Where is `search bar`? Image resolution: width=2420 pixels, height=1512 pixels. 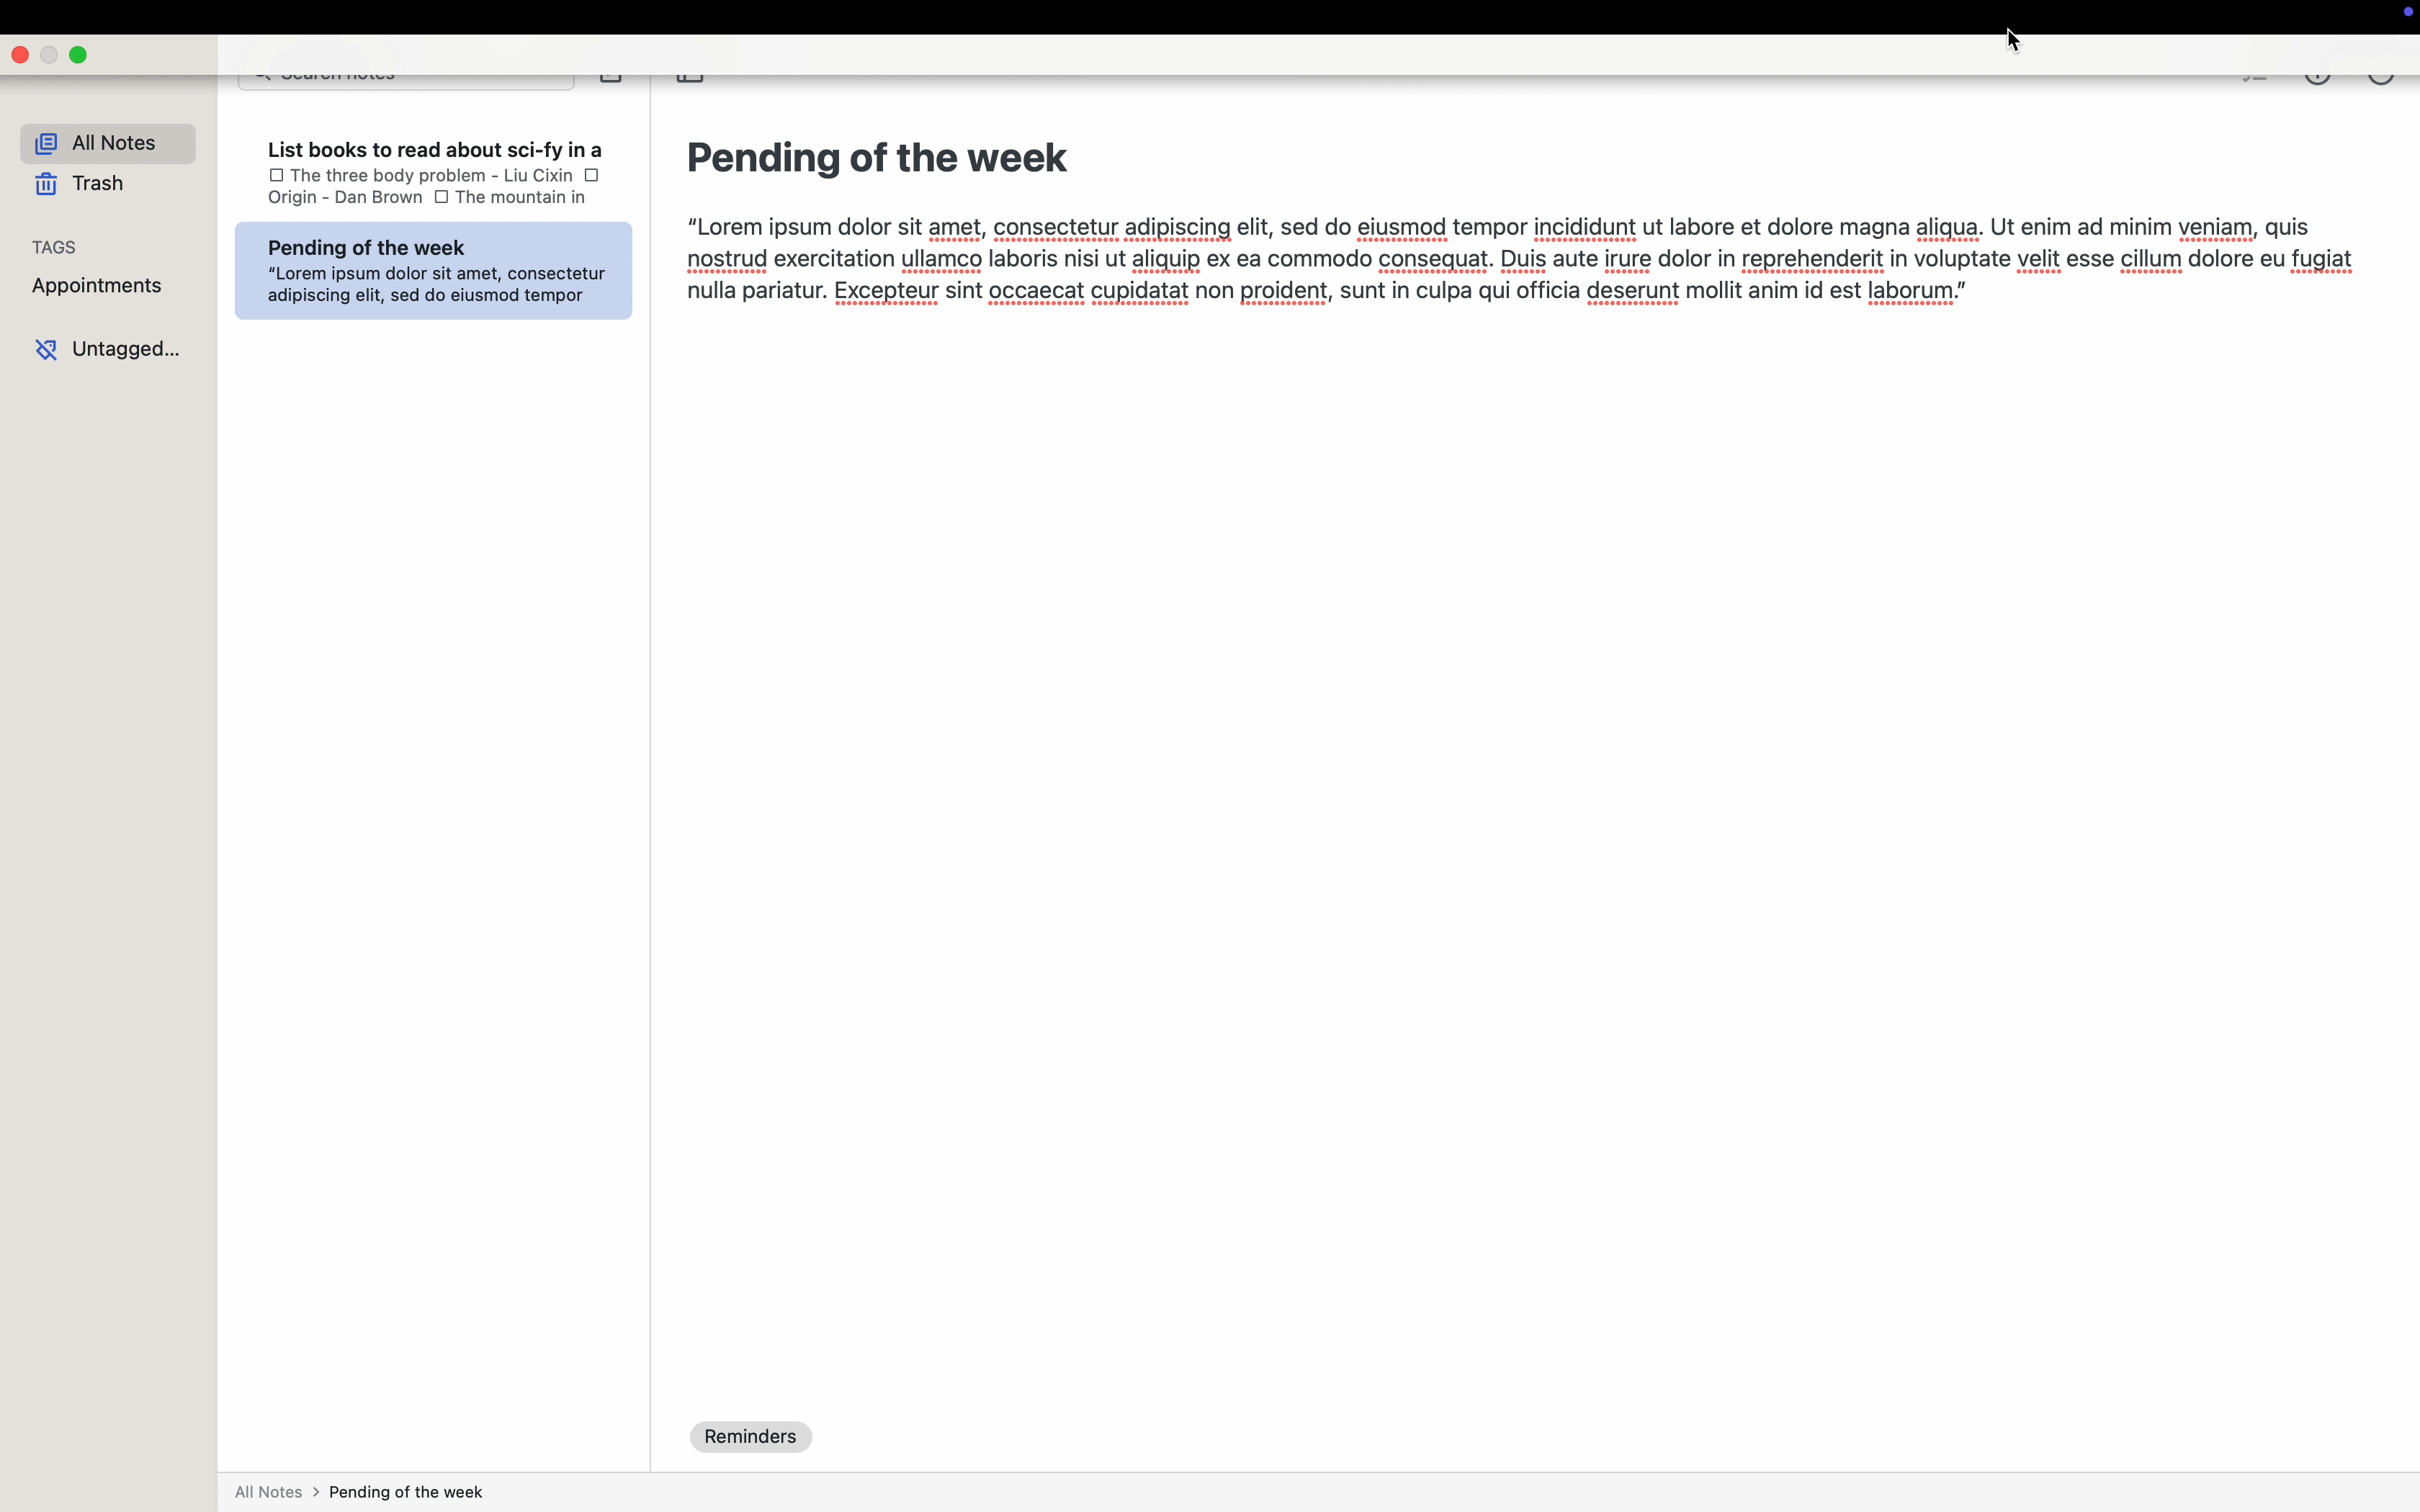
search bar is located at coordinates (406, 83).